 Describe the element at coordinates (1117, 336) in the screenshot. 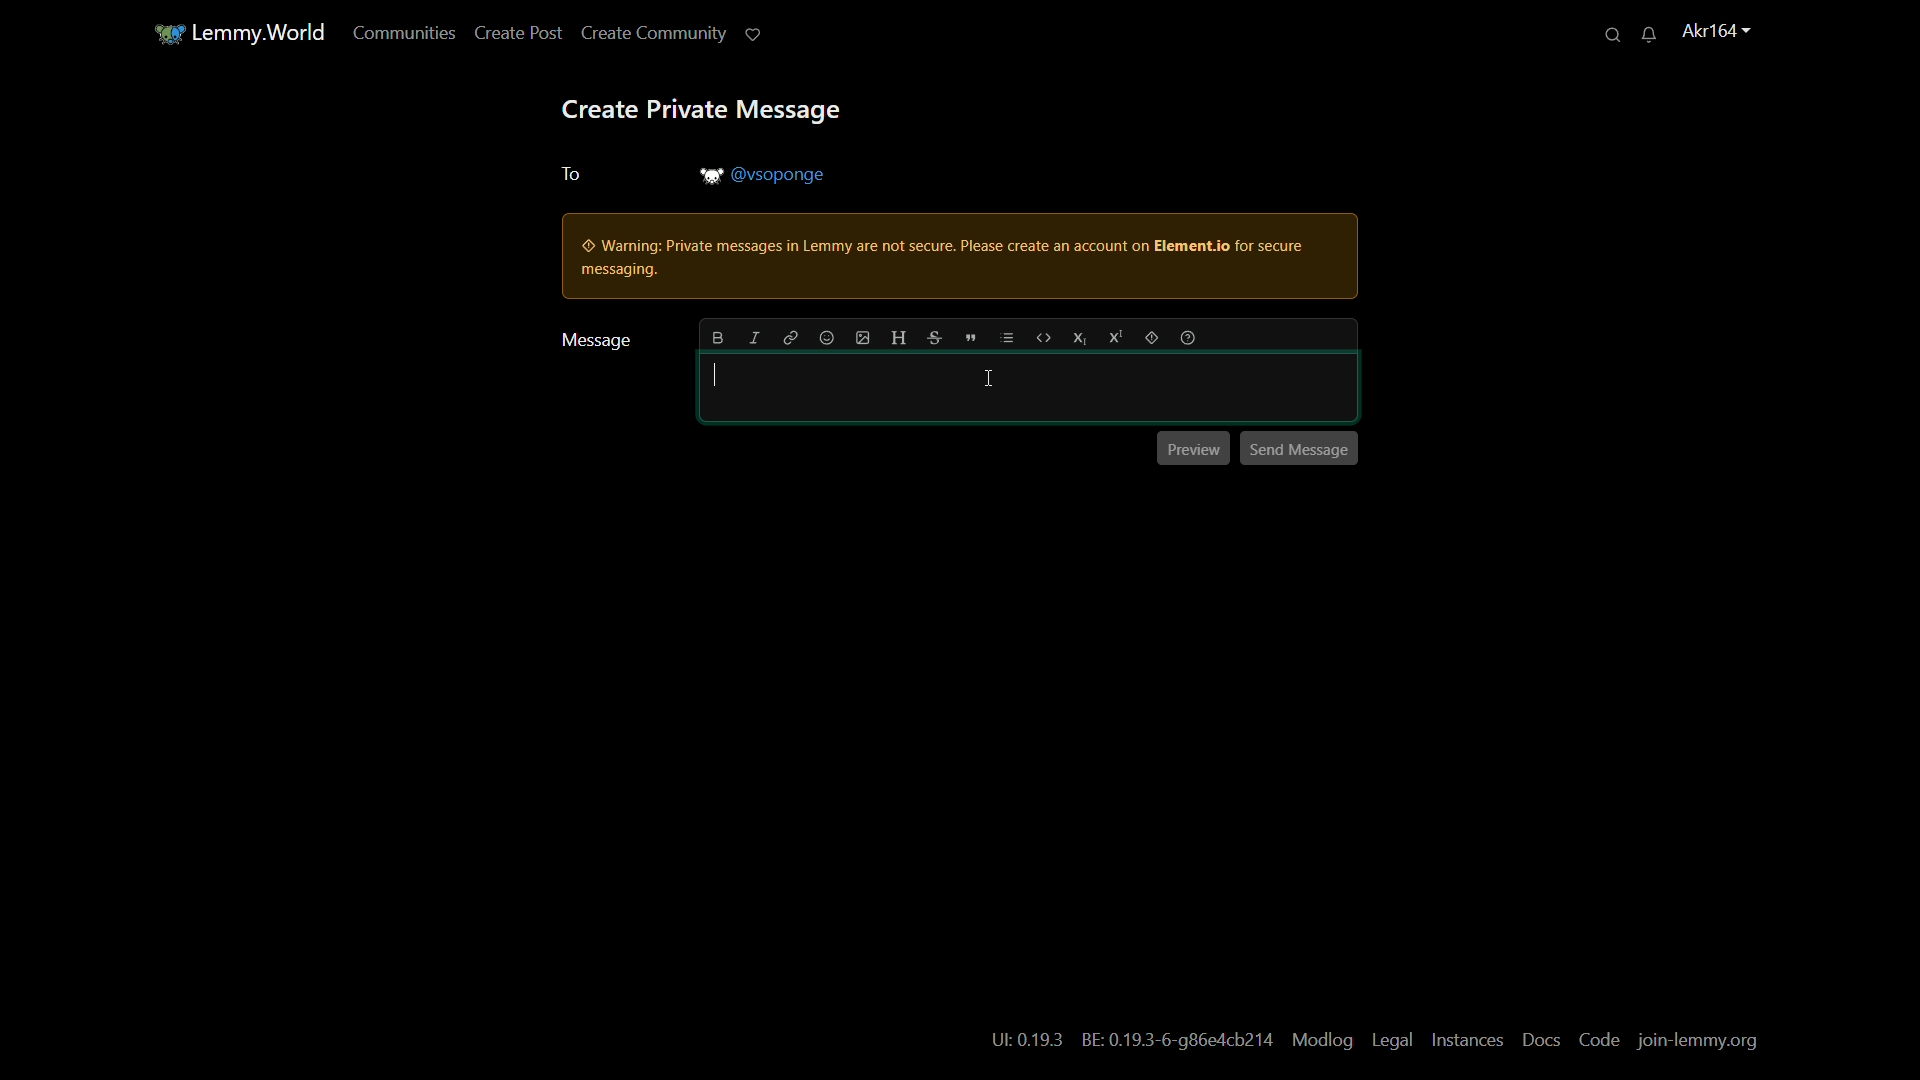

I see `superscript` at that location.